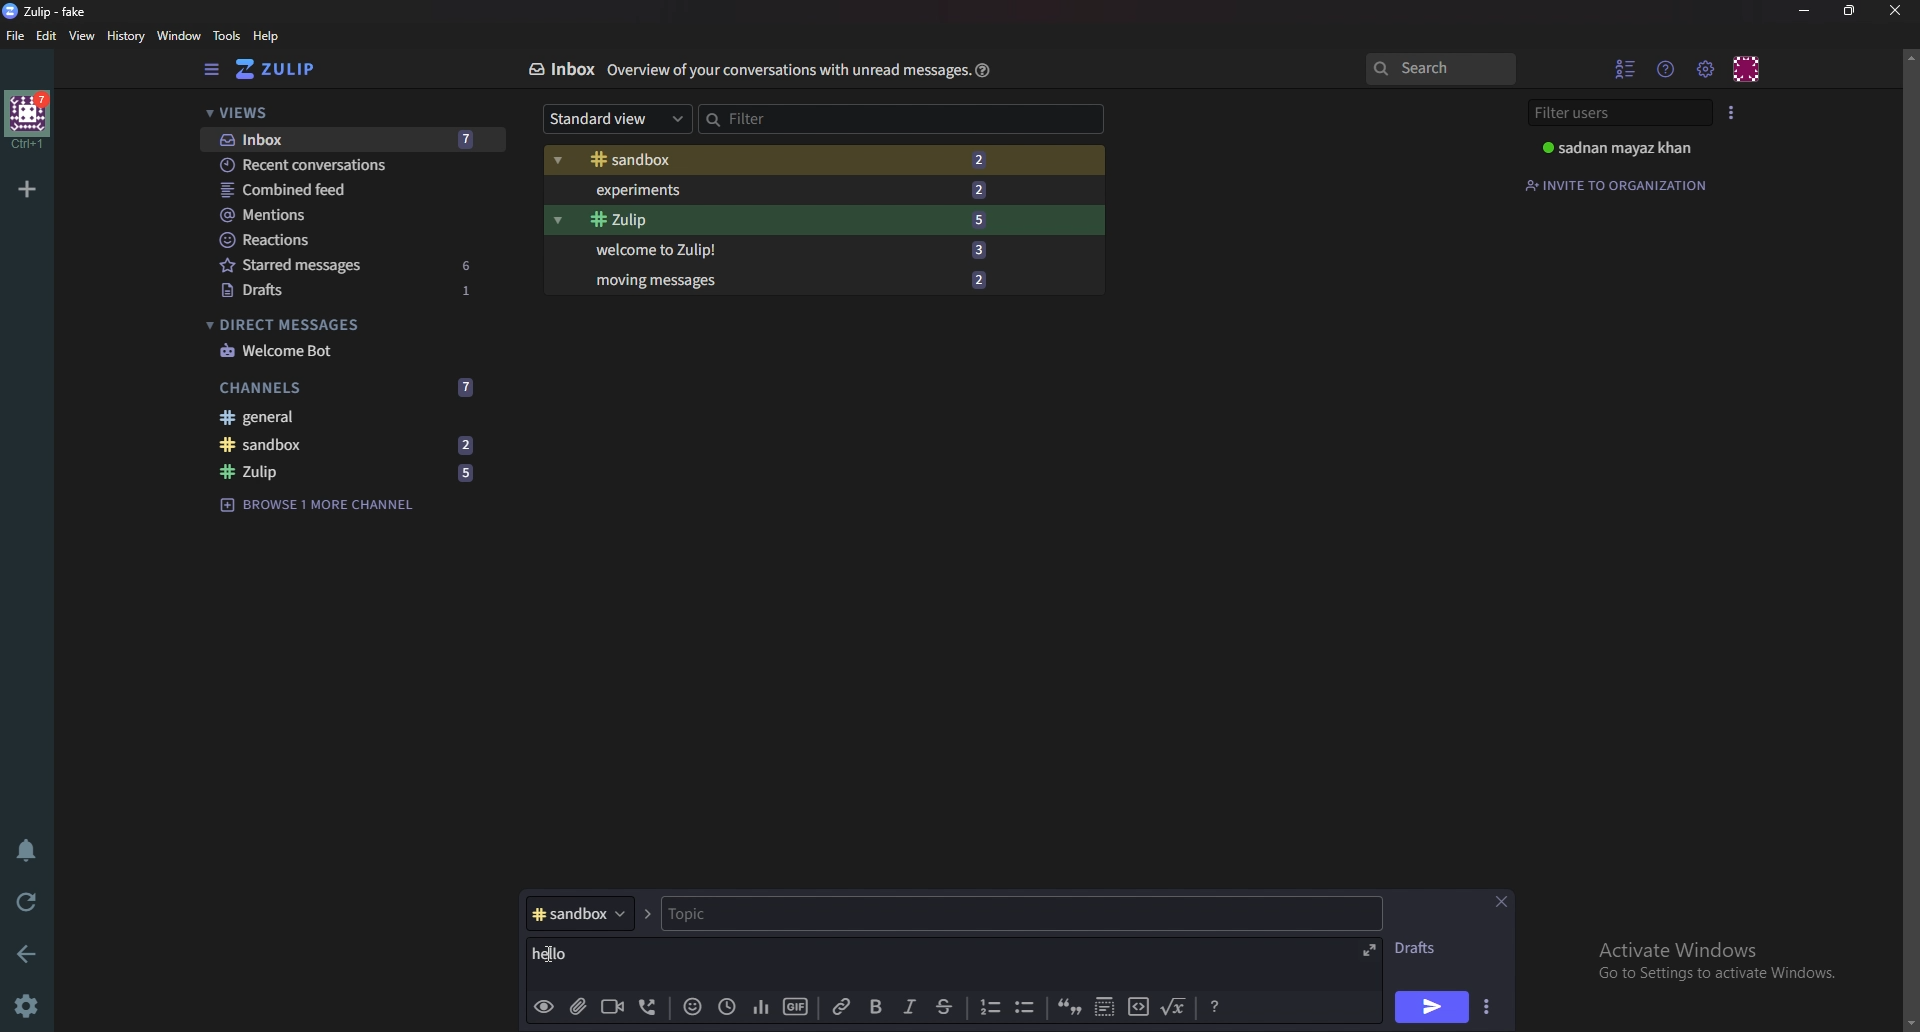  Describe the element at coordinates (1174, 1008) in the screenshot. I see `Math` at that location.